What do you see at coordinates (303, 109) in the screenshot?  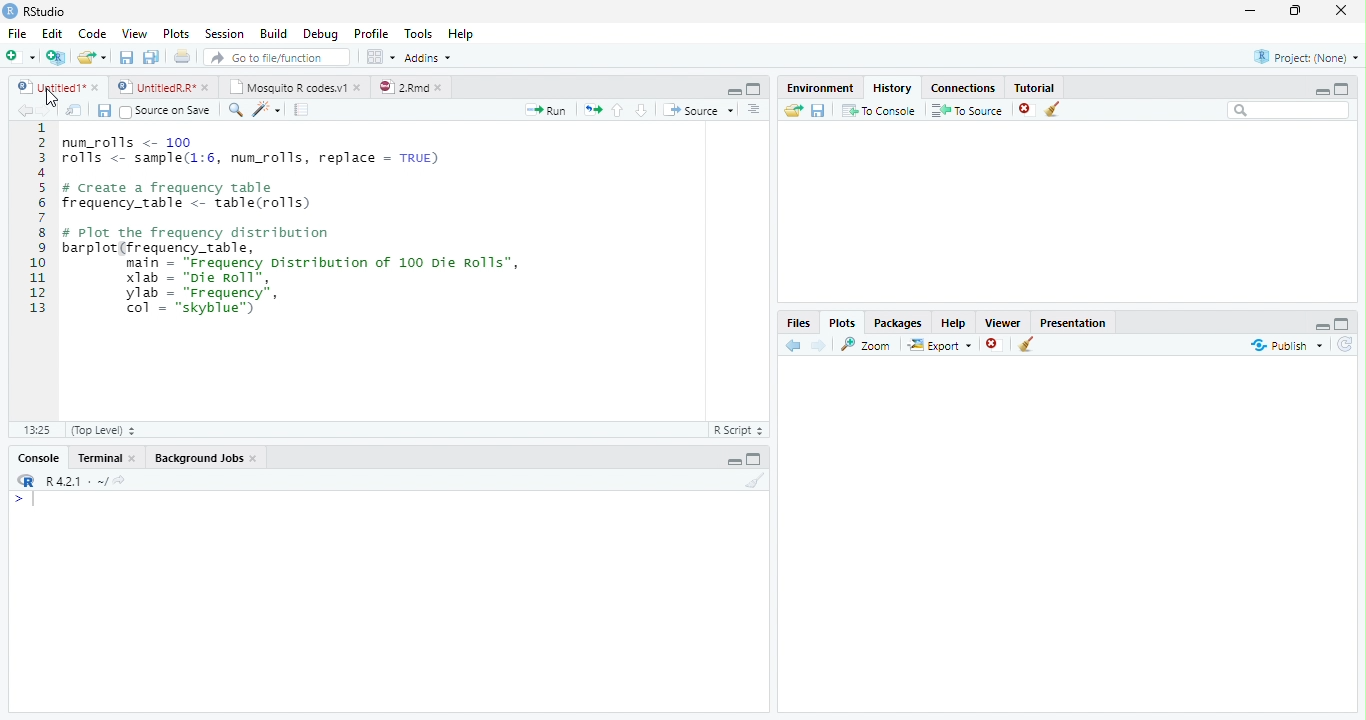 I see `Compile Report` at bounding box center [303, 109].